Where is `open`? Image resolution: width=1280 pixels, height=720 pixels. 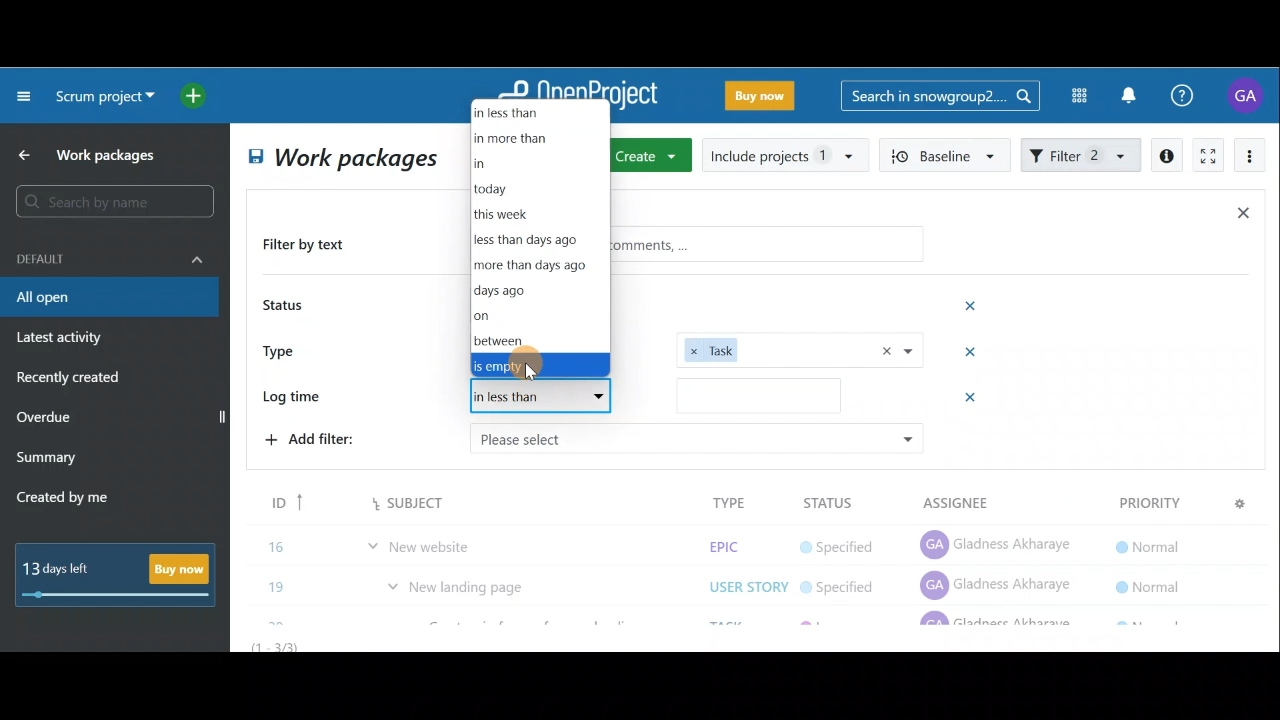 open is located at coordinates (528, 303).